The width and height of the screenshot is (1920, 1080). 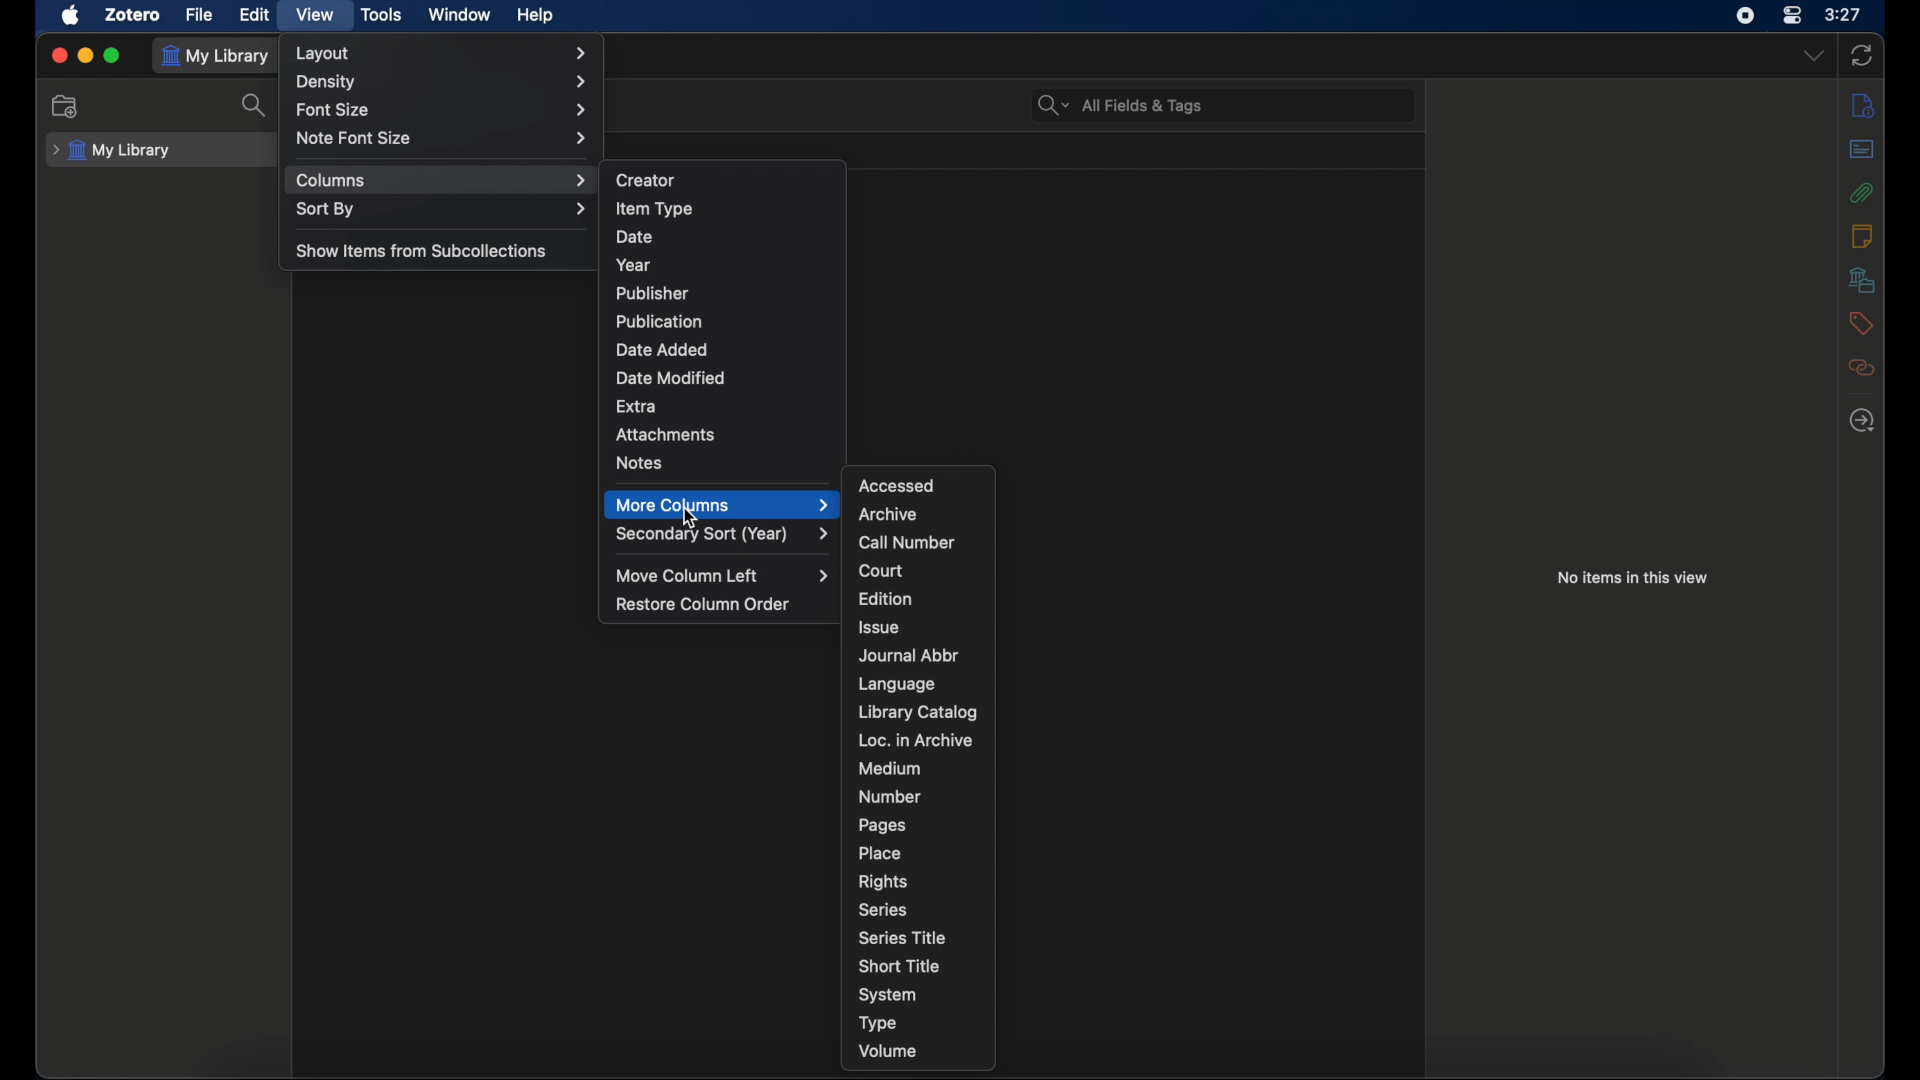 I want to click on zotero, so click(x=132, y=15).